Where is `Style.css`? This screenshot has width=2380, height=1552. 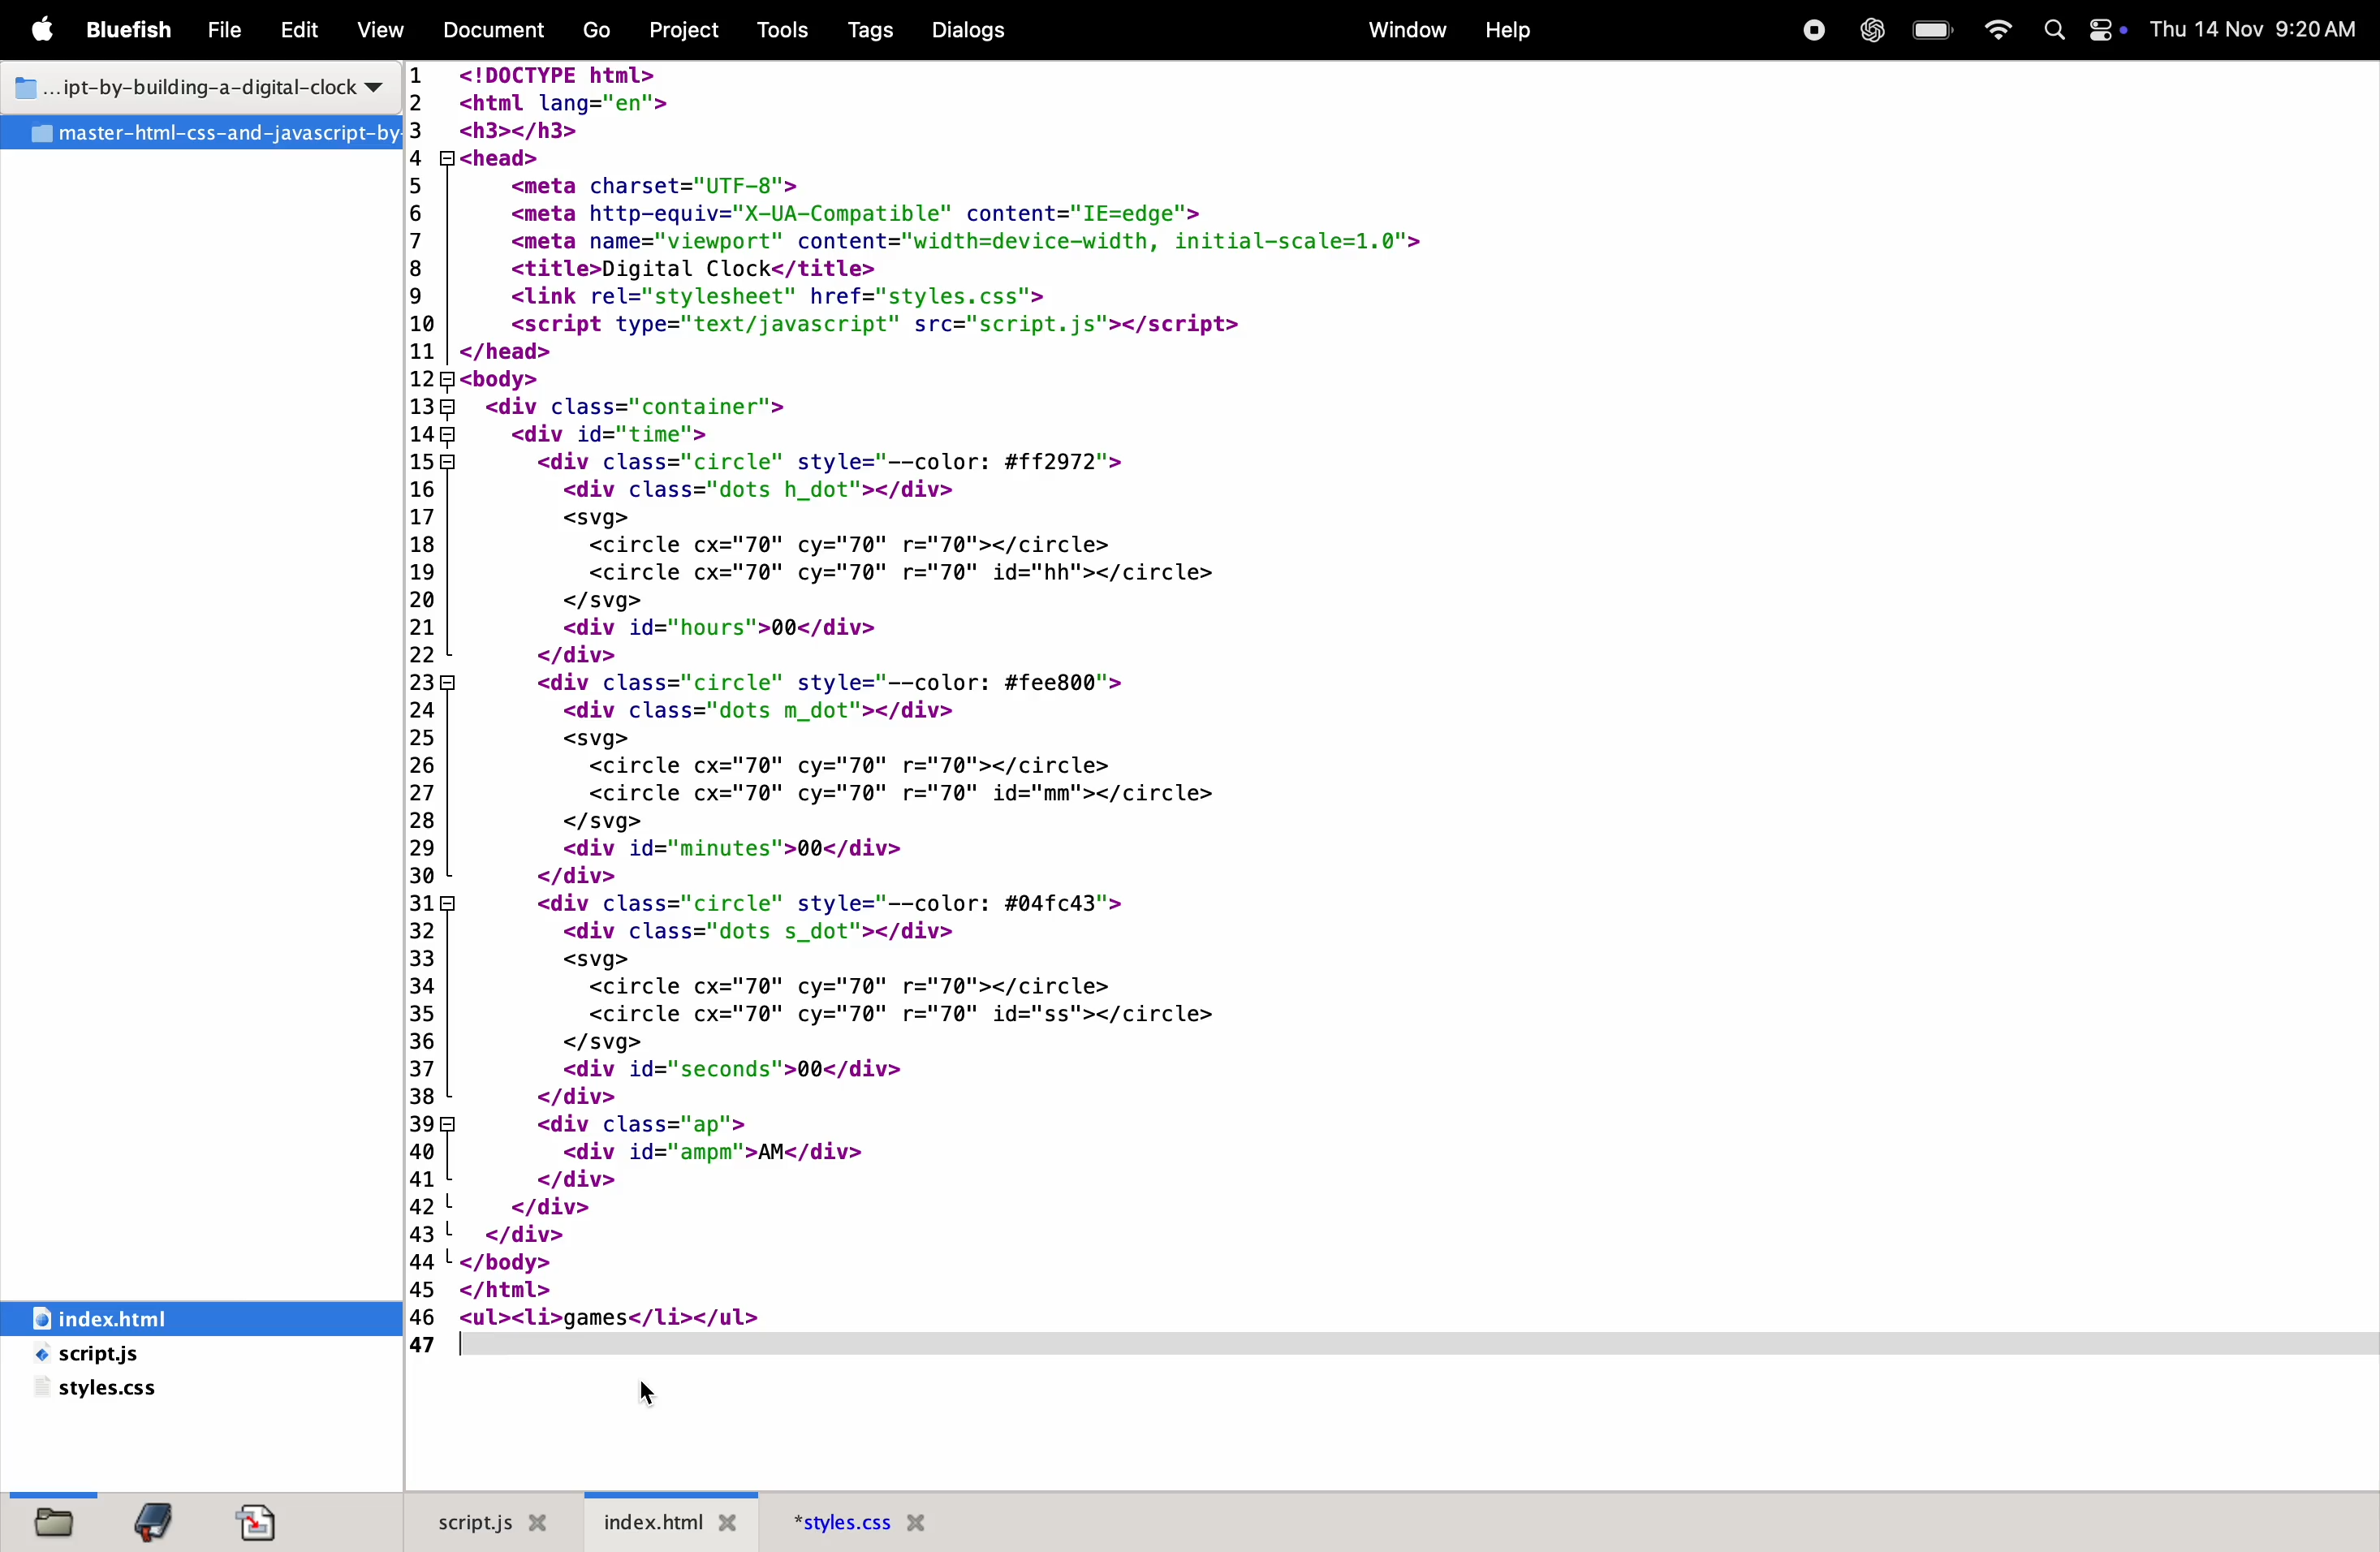 Style.css is located at coordinates (908, 1521).